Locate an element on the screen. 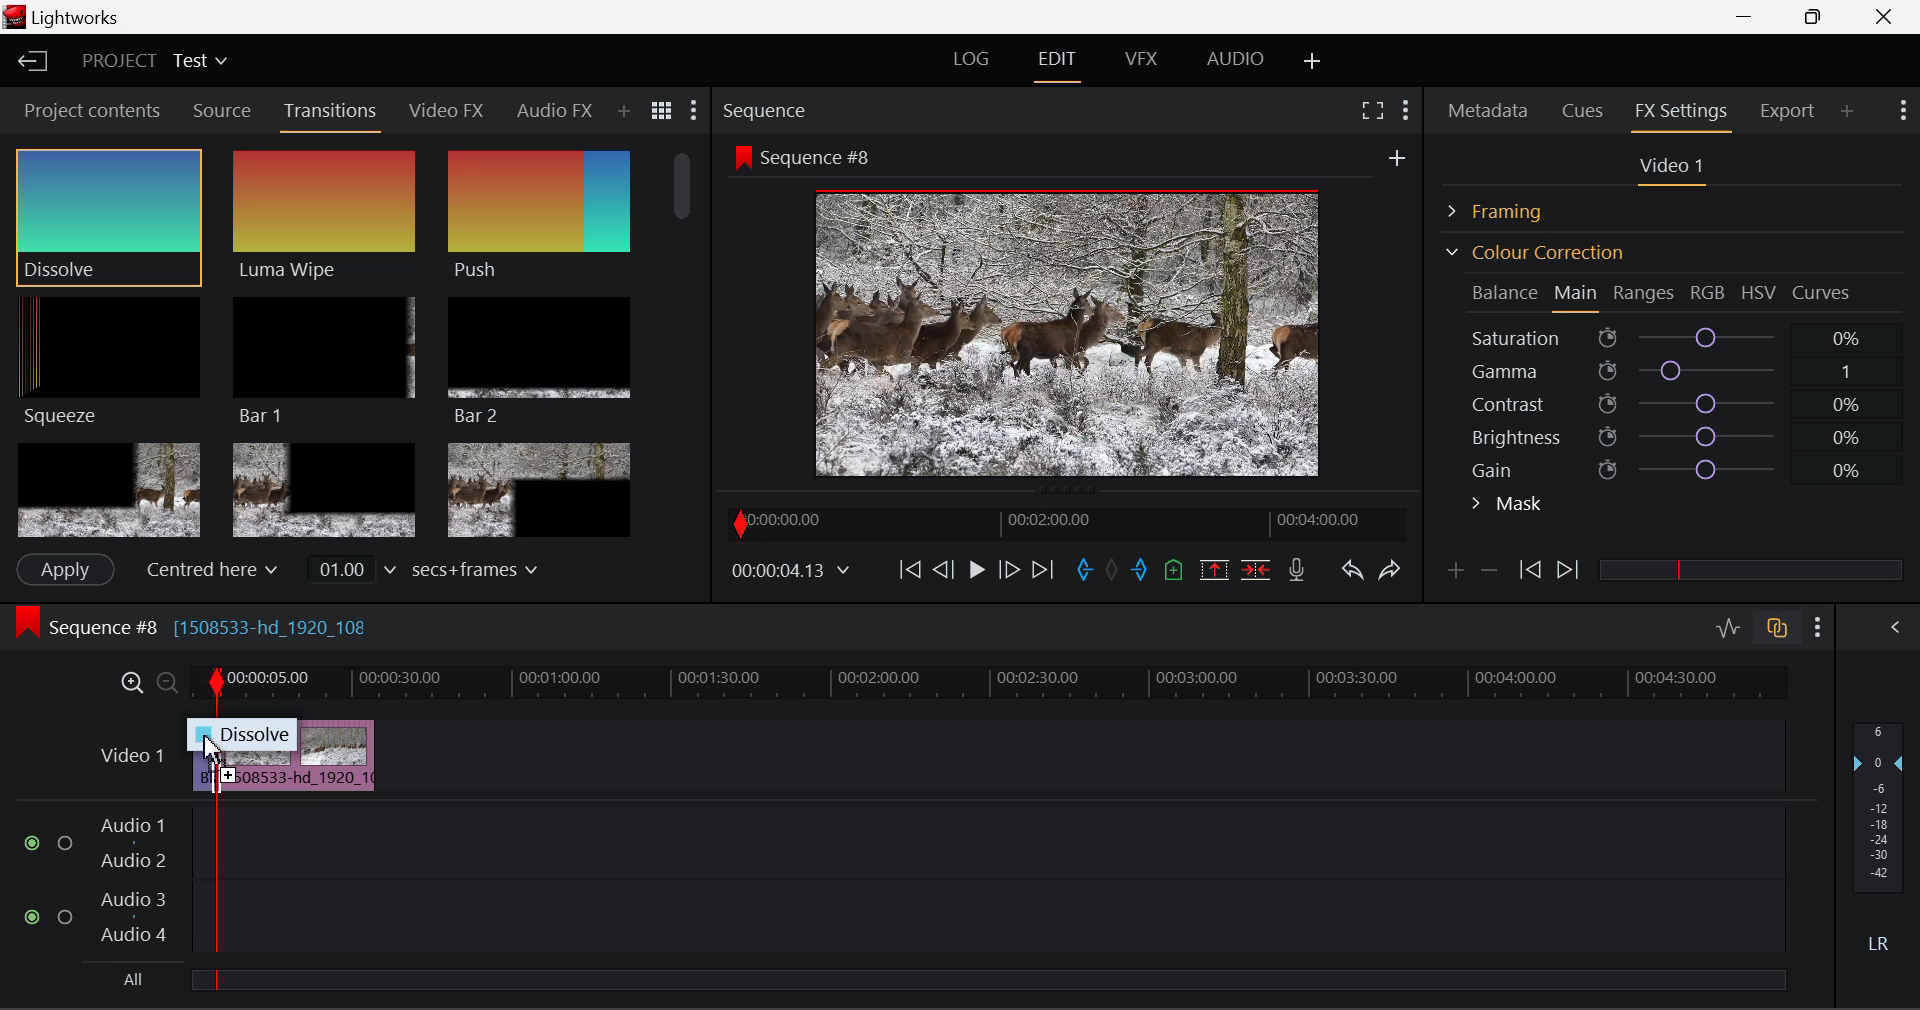 The height and width of the screenshot is (1010, 1920). EDIT Layout is located at coordinates (1060, 63).